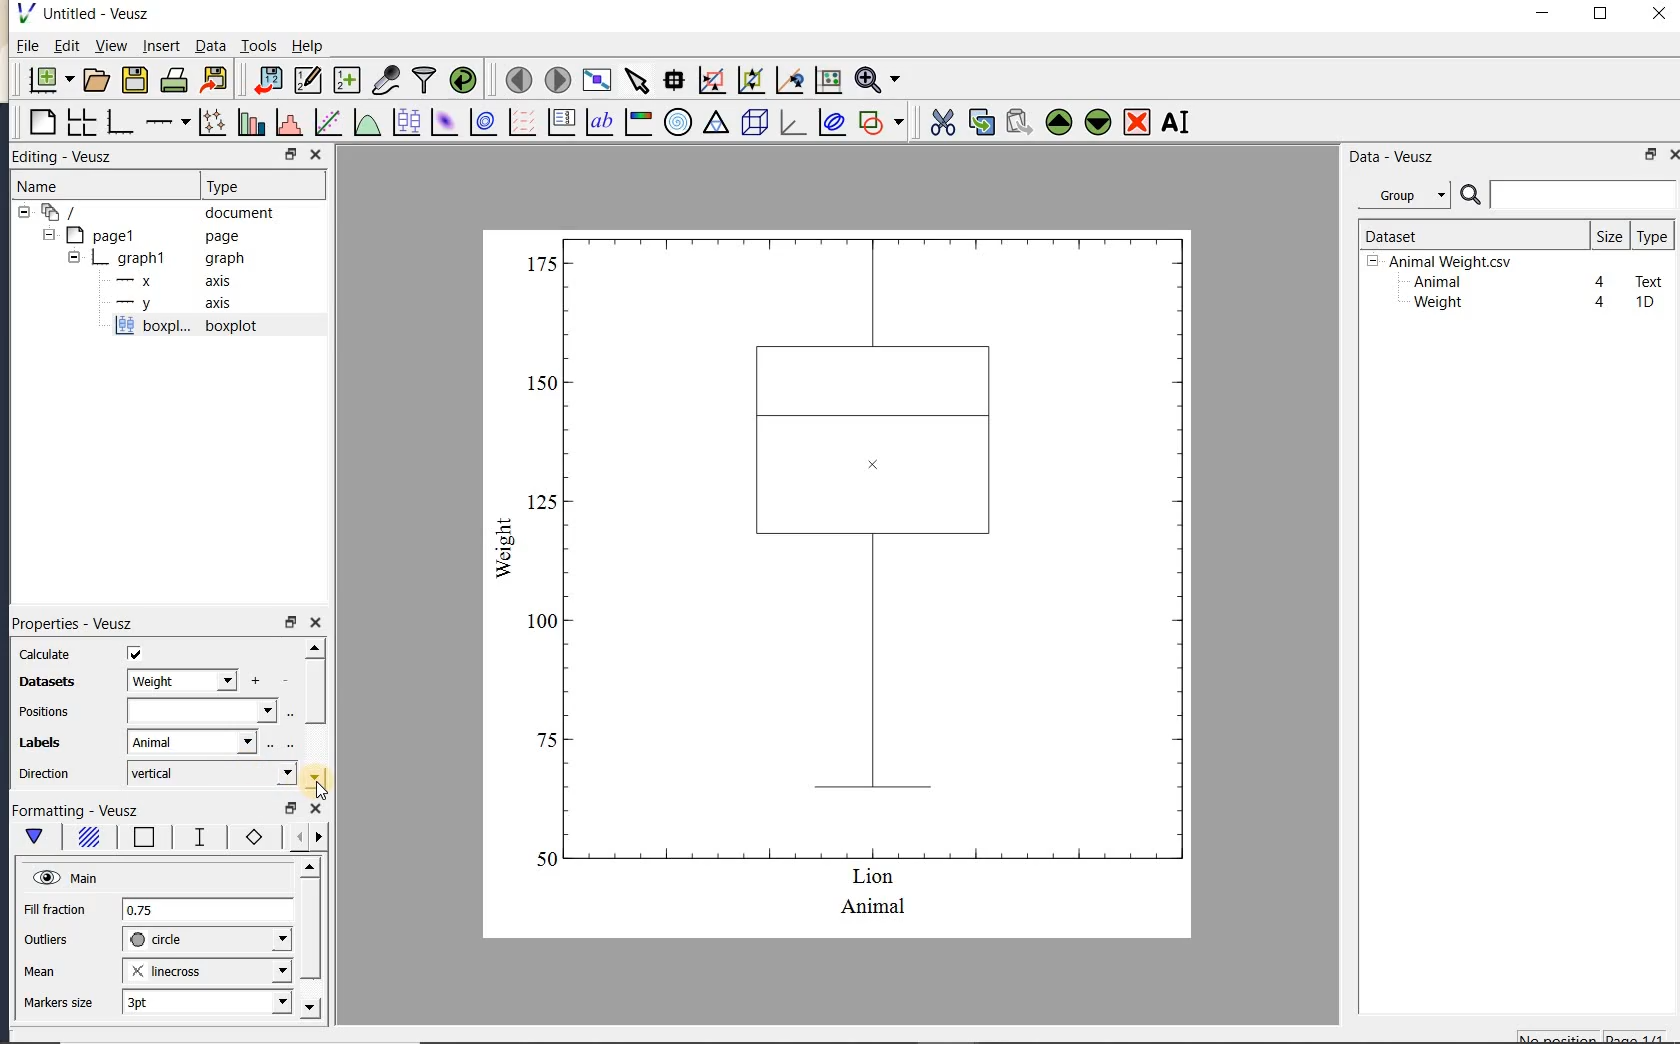  What do you see at coordinates (307, 80) in the screenshot?
I see `edit and enter new datasets` at bounding box center [307, 80].